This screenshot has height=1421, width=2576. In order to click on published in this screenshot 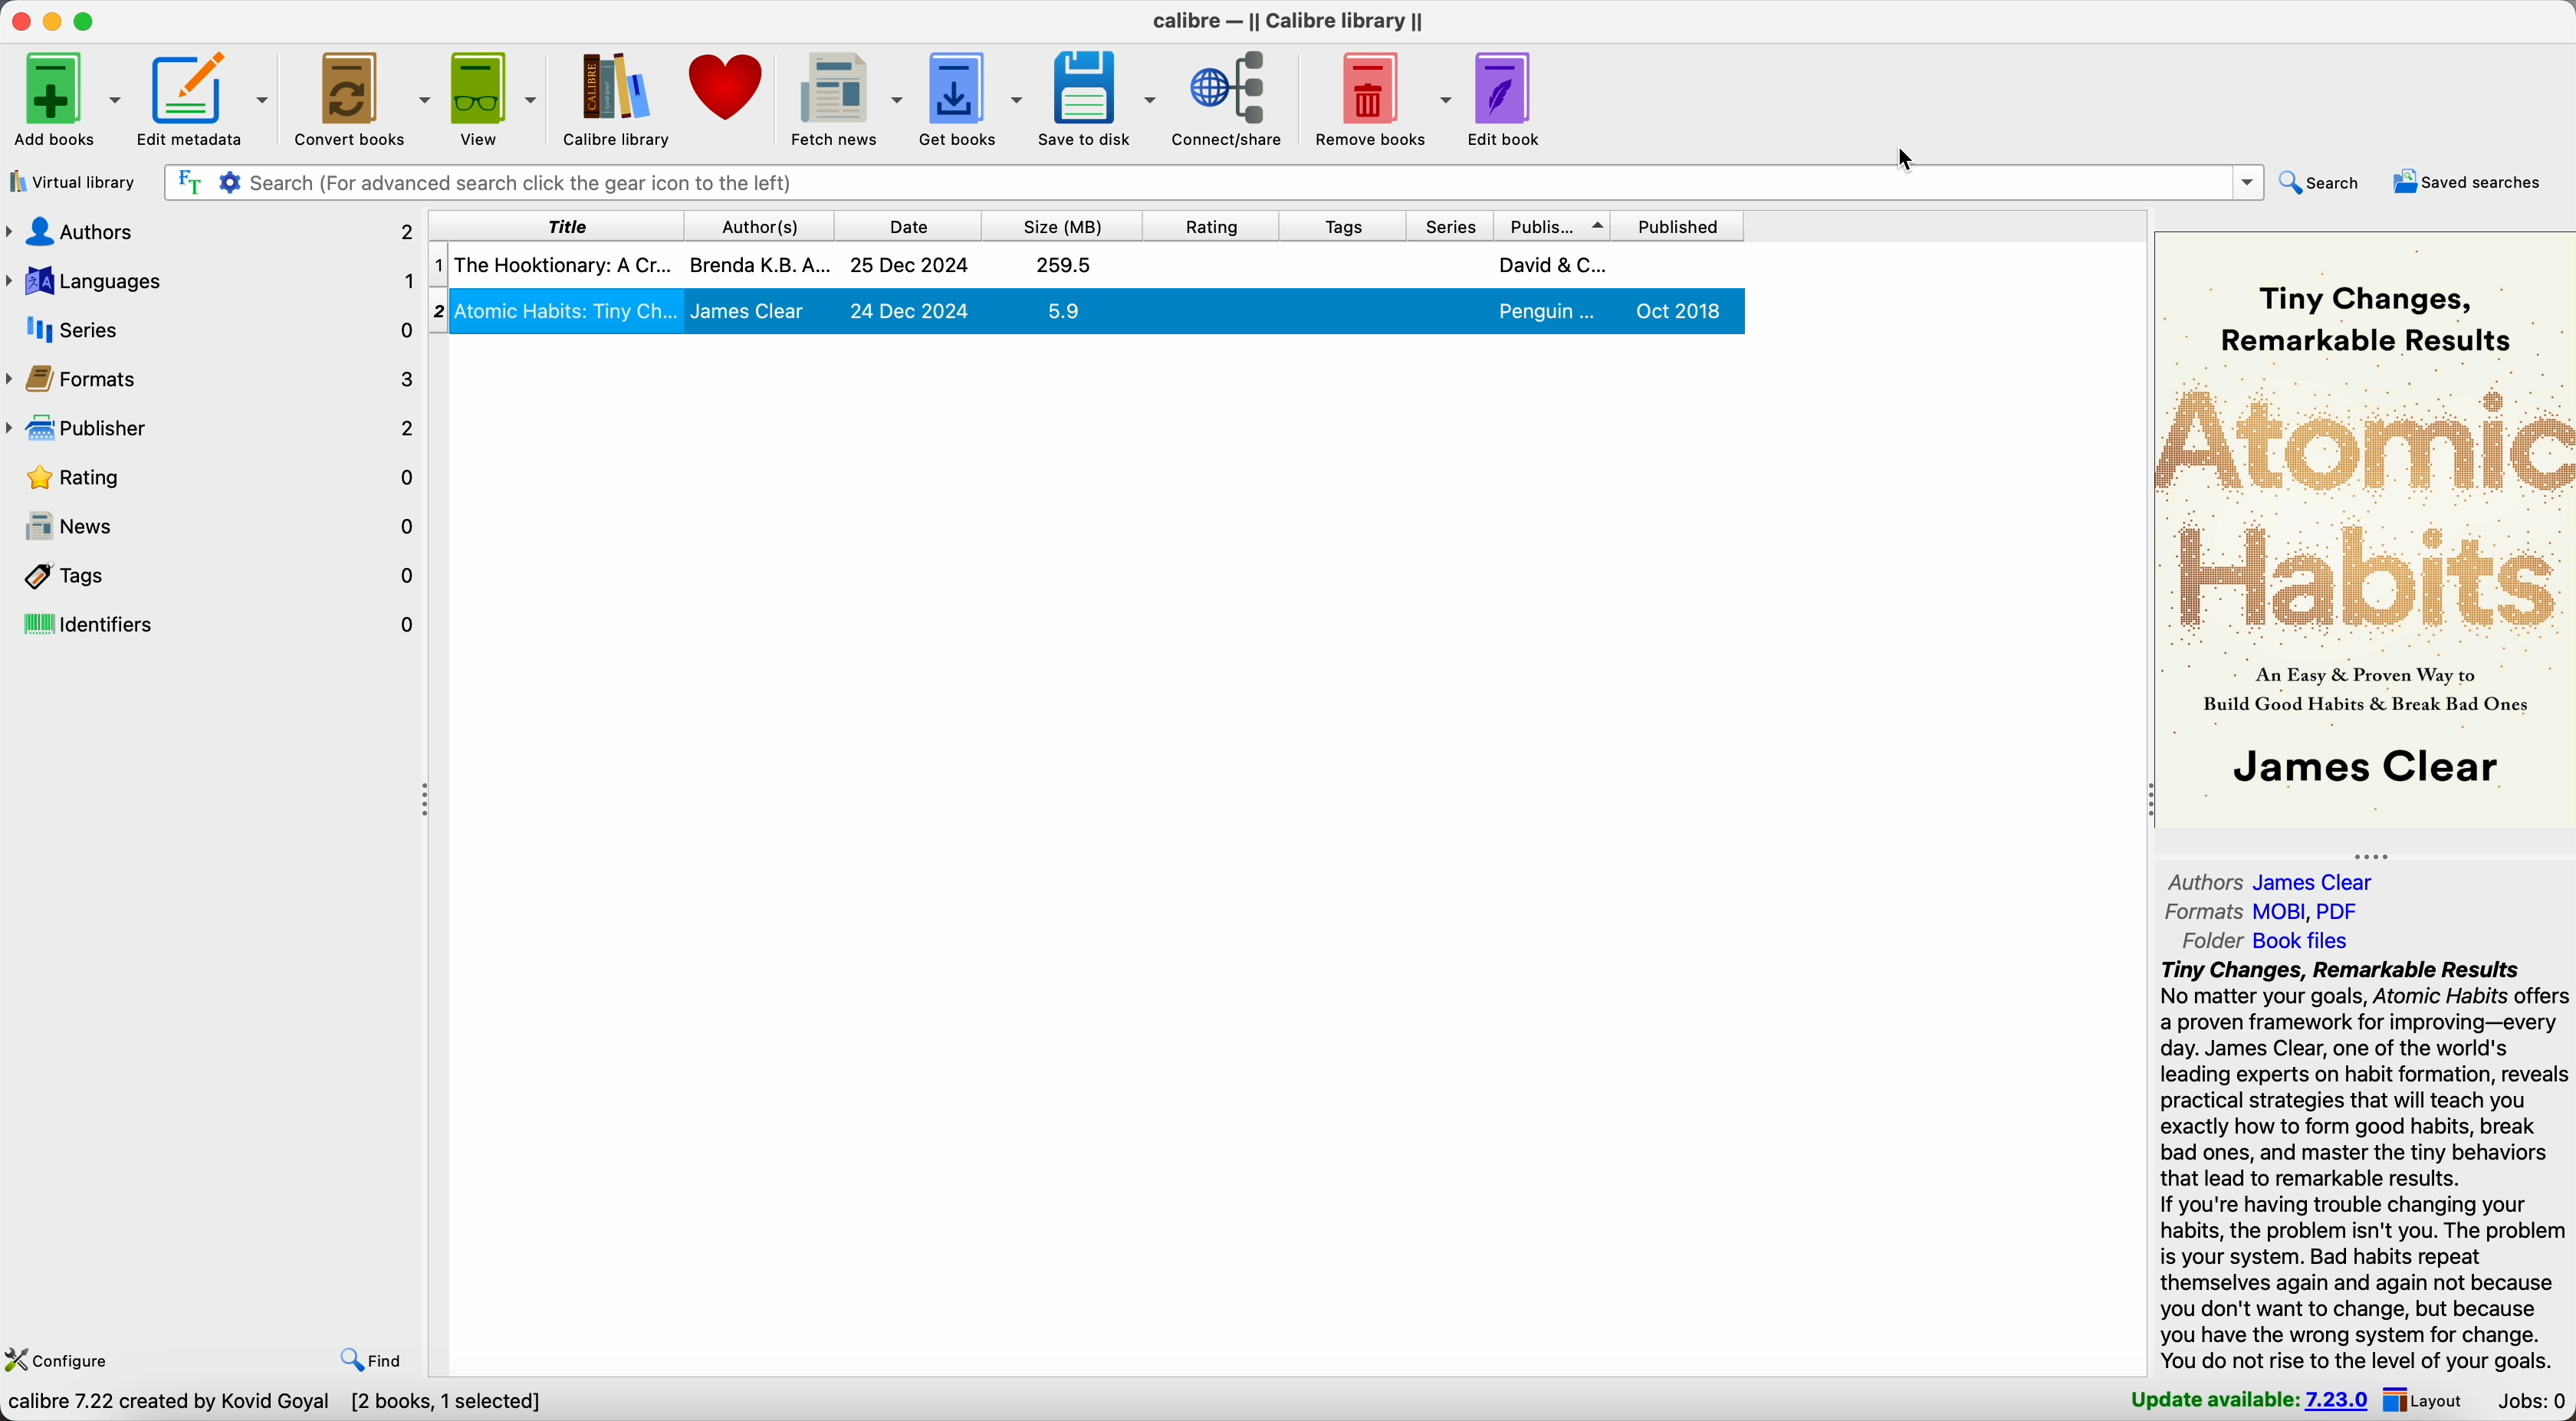, I will do `click(1686, 224)`.